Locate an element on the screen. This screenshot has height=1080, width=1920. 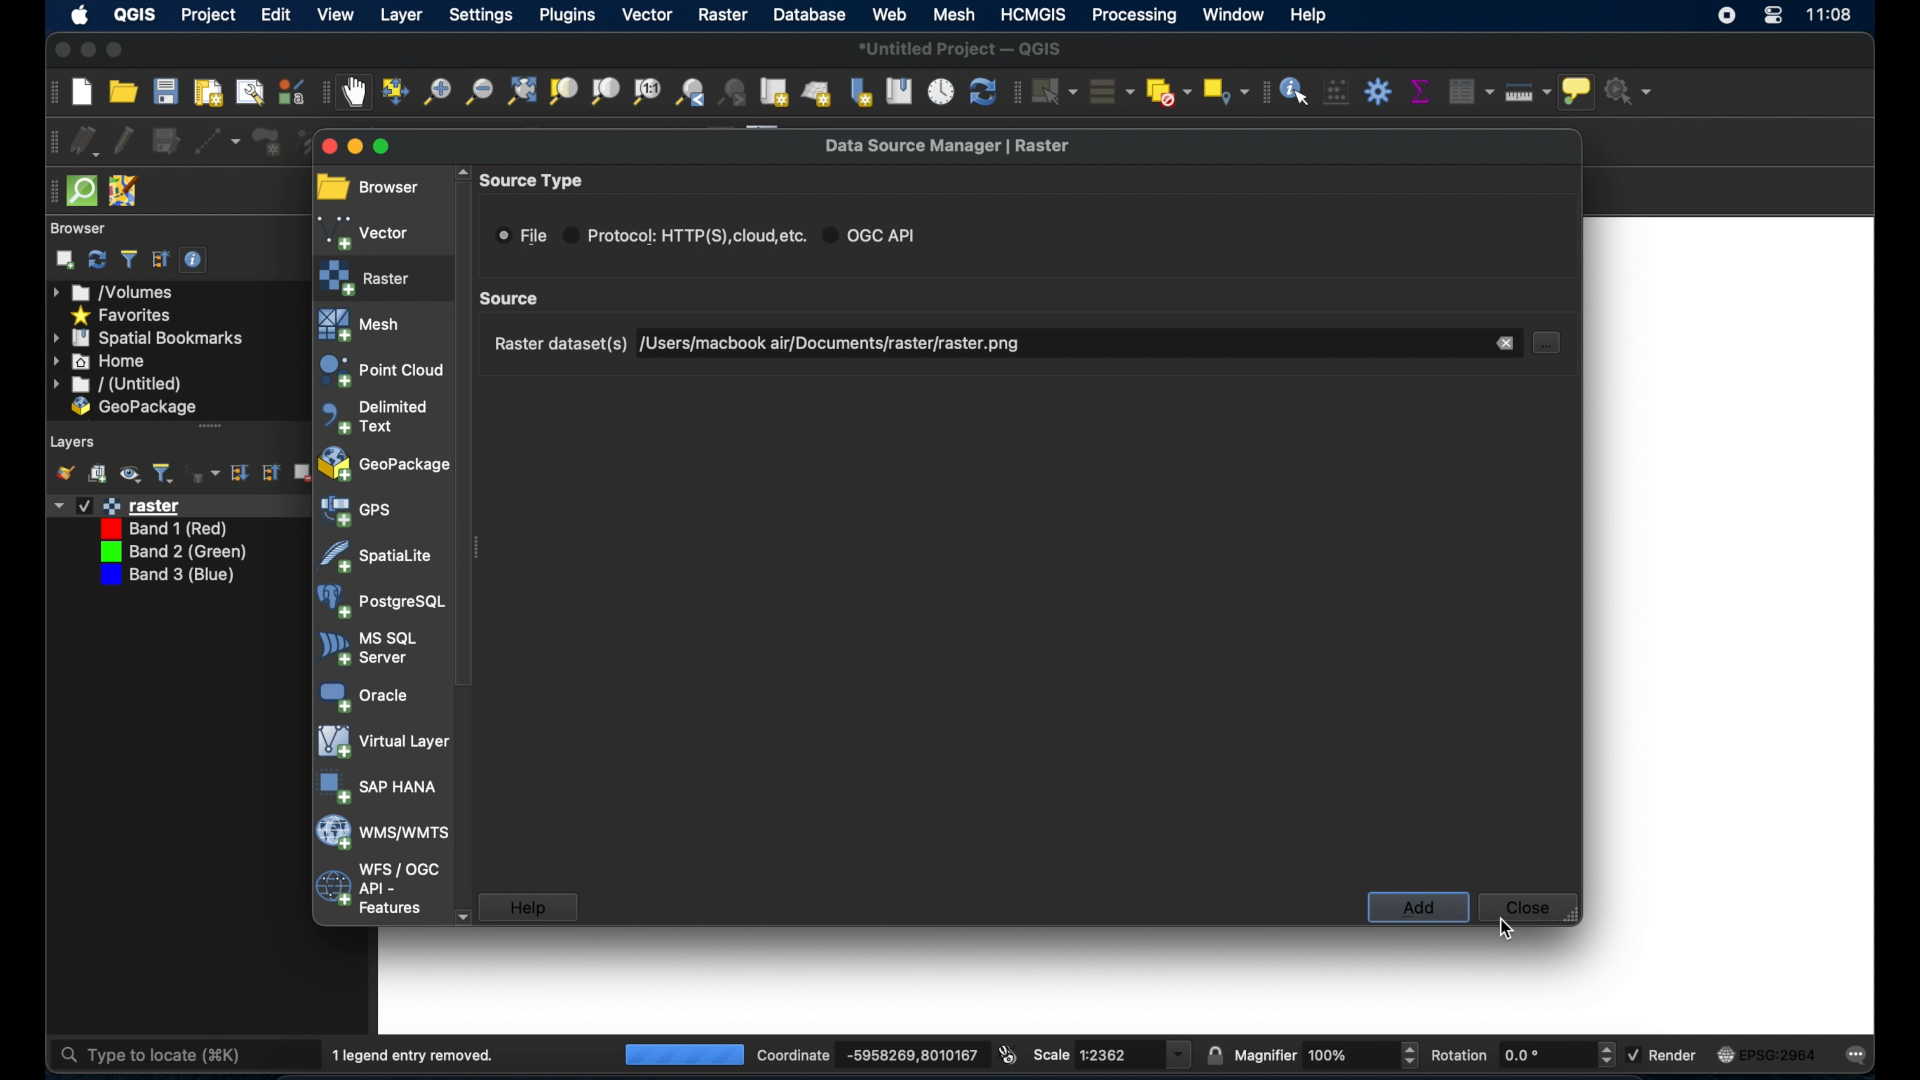
zoom to native resolution is located at coordinates (647, 91).